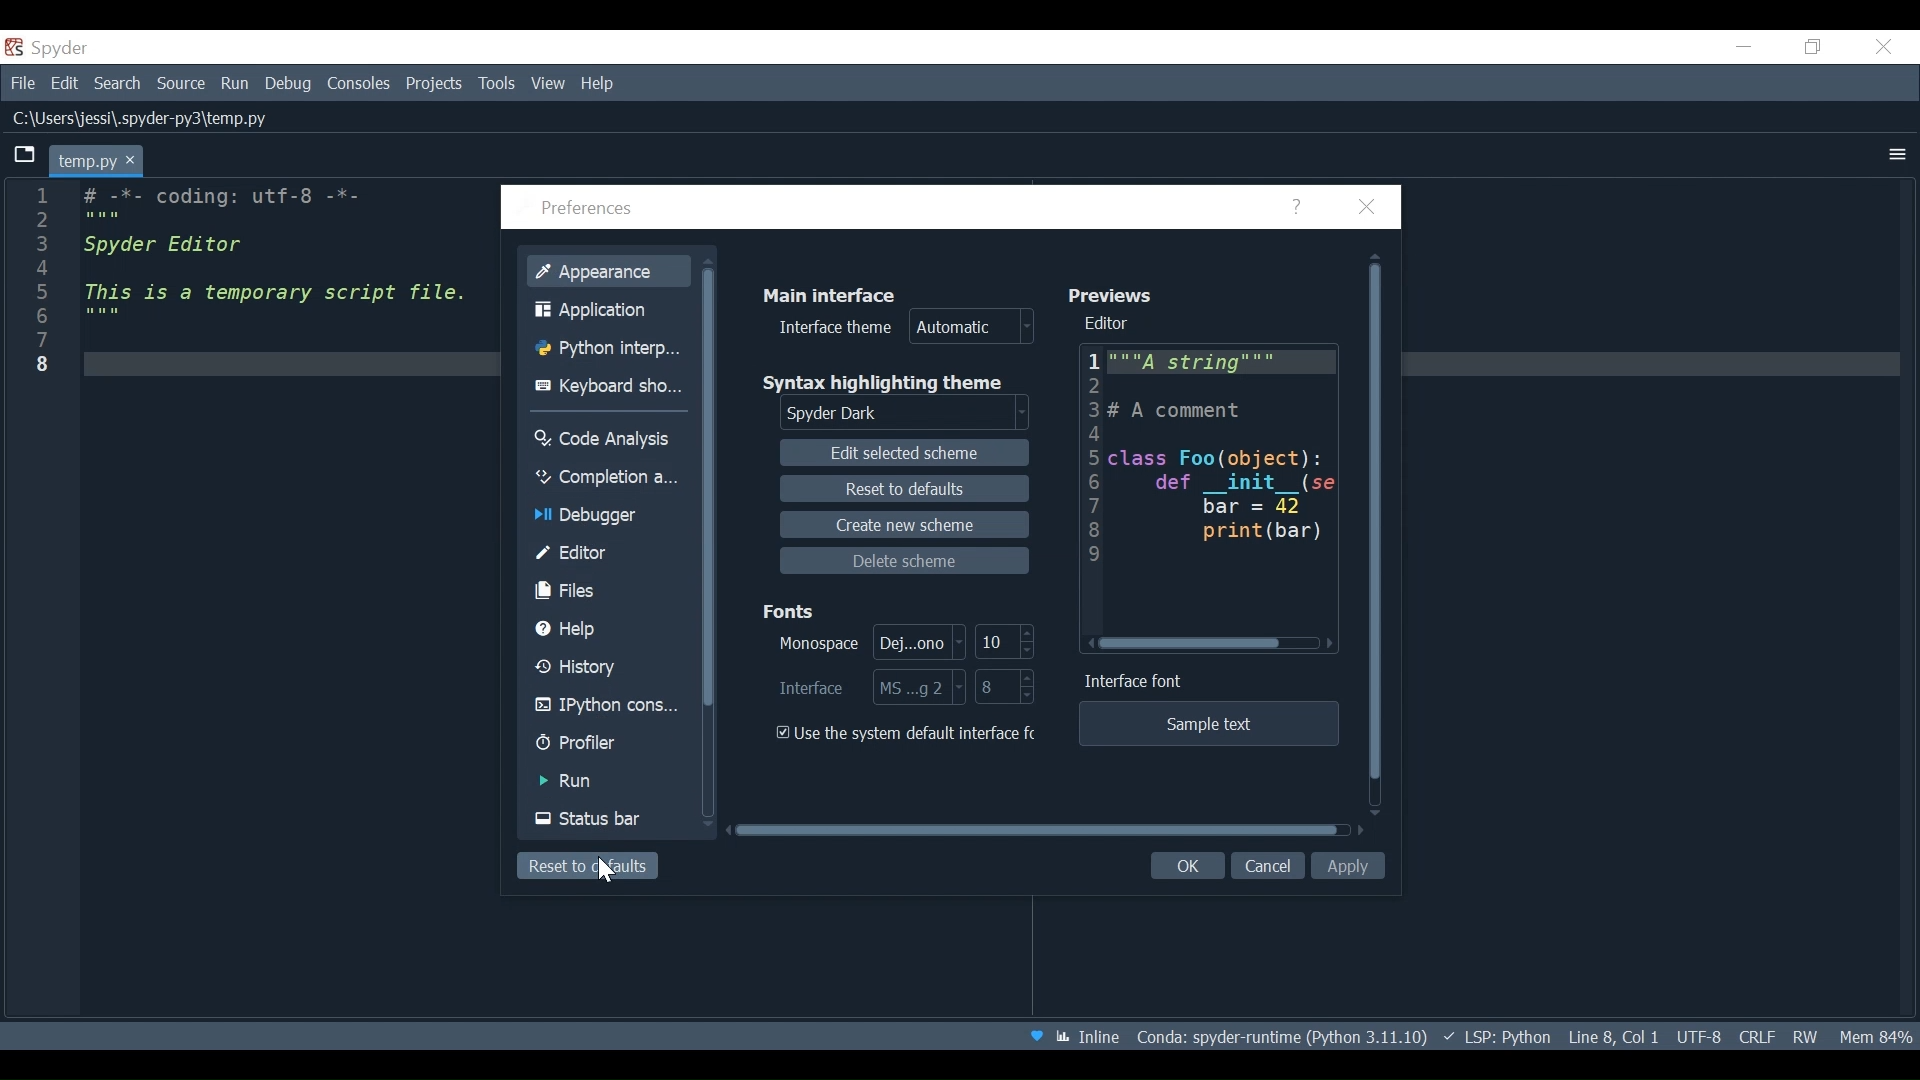 Image resolution: width=1920 pixels, height=1080 pixels. I want to click on Editor, so click(1211, 466).